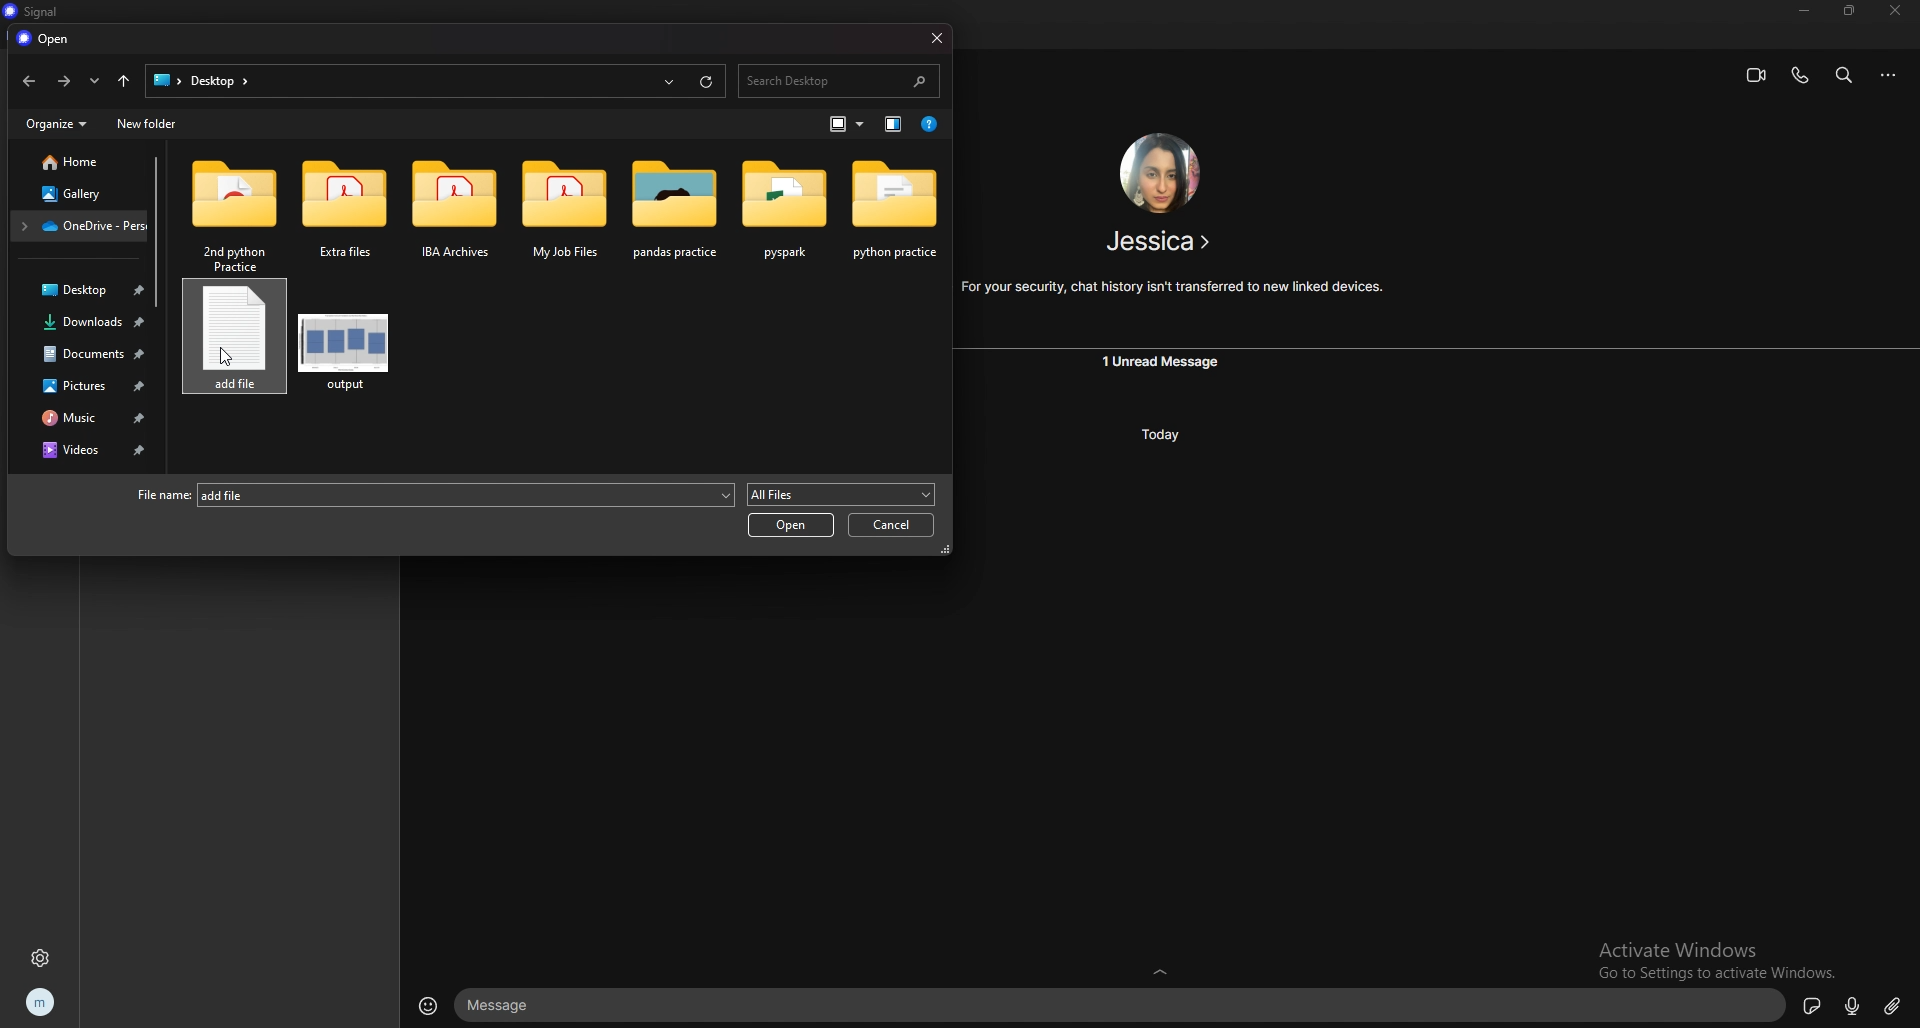 Image resolution: width=1920 pixels, height=1028 pixels. Describe the element at coordinates (840, 494) in the screenshot. I see `all files` at that location.